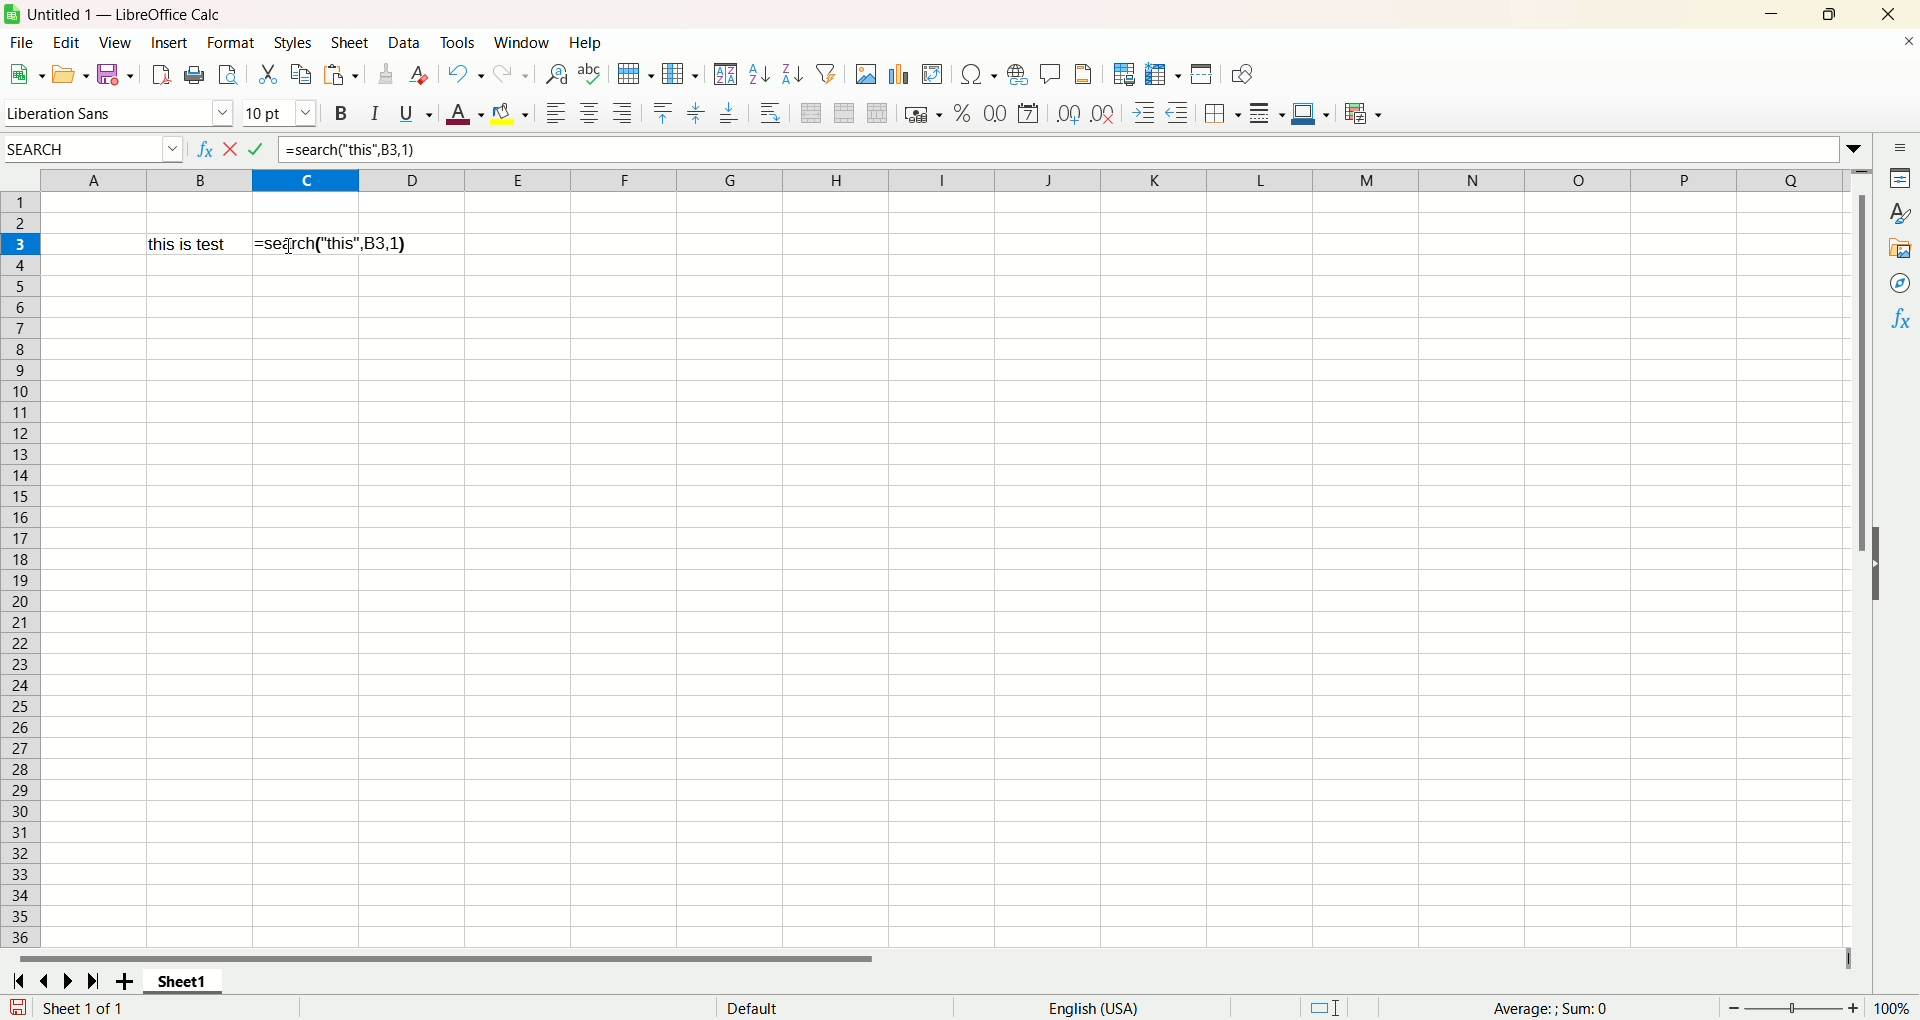  I want to click on border style, so click(1268, 111).